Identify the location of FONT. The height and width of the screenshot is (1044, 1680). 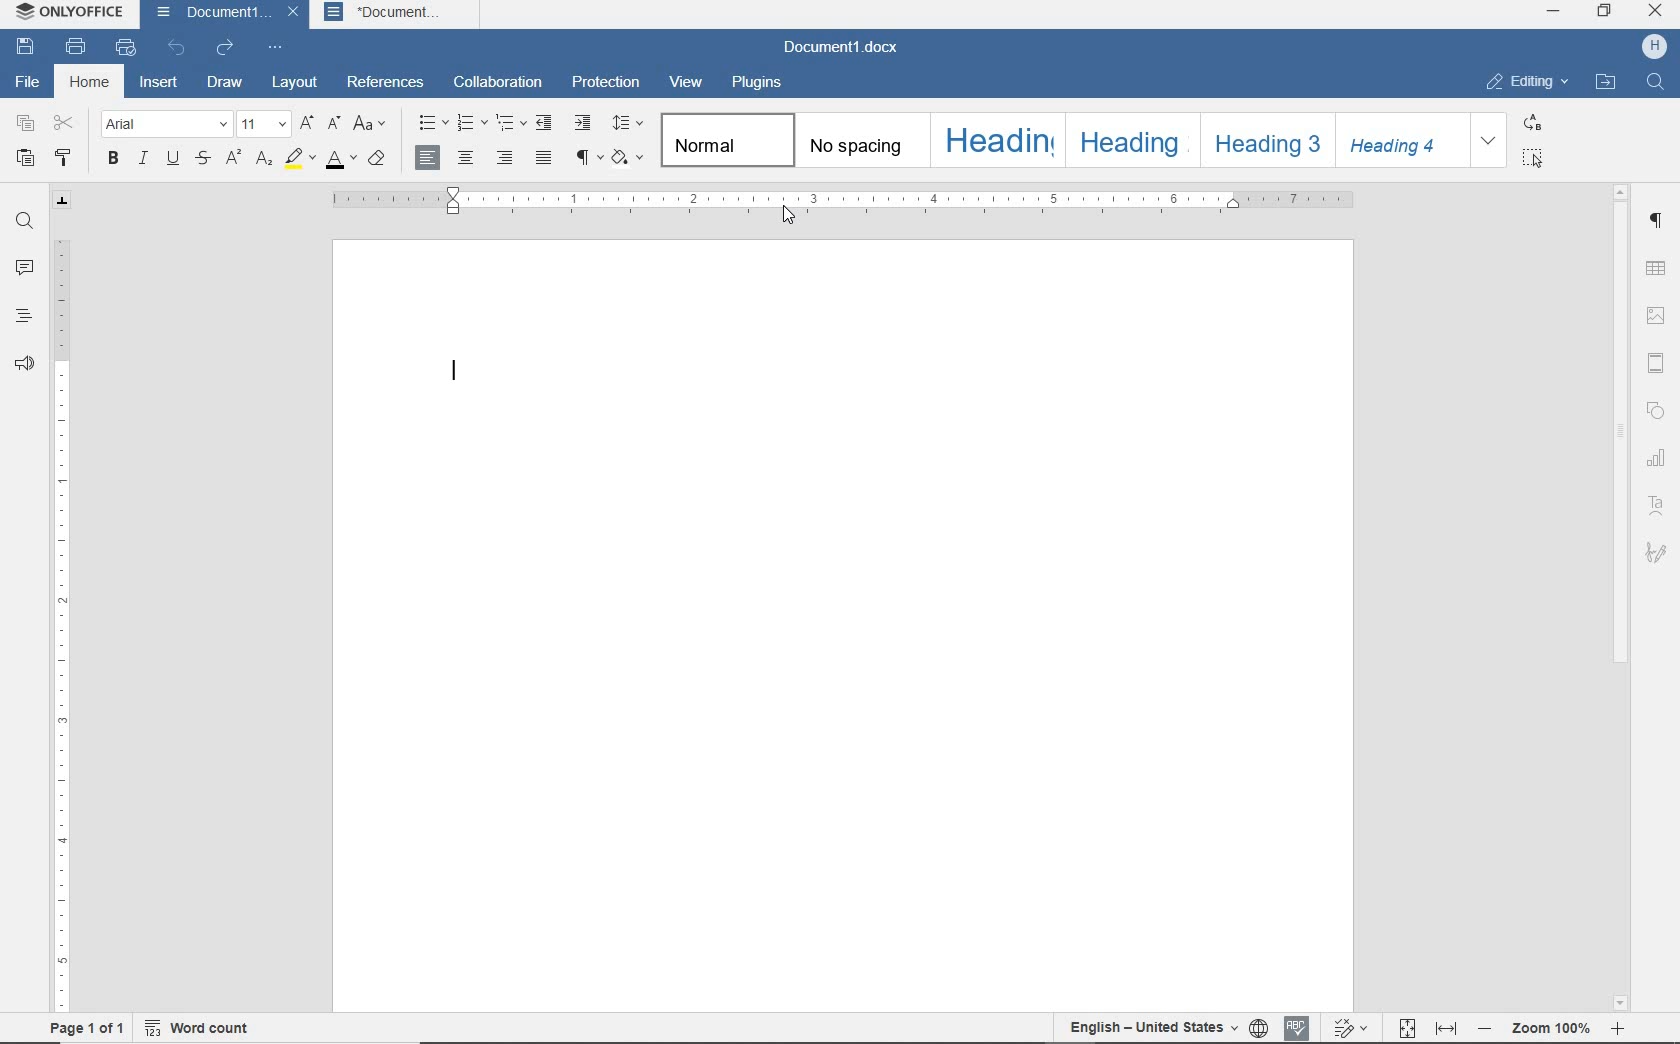
(166, 125).